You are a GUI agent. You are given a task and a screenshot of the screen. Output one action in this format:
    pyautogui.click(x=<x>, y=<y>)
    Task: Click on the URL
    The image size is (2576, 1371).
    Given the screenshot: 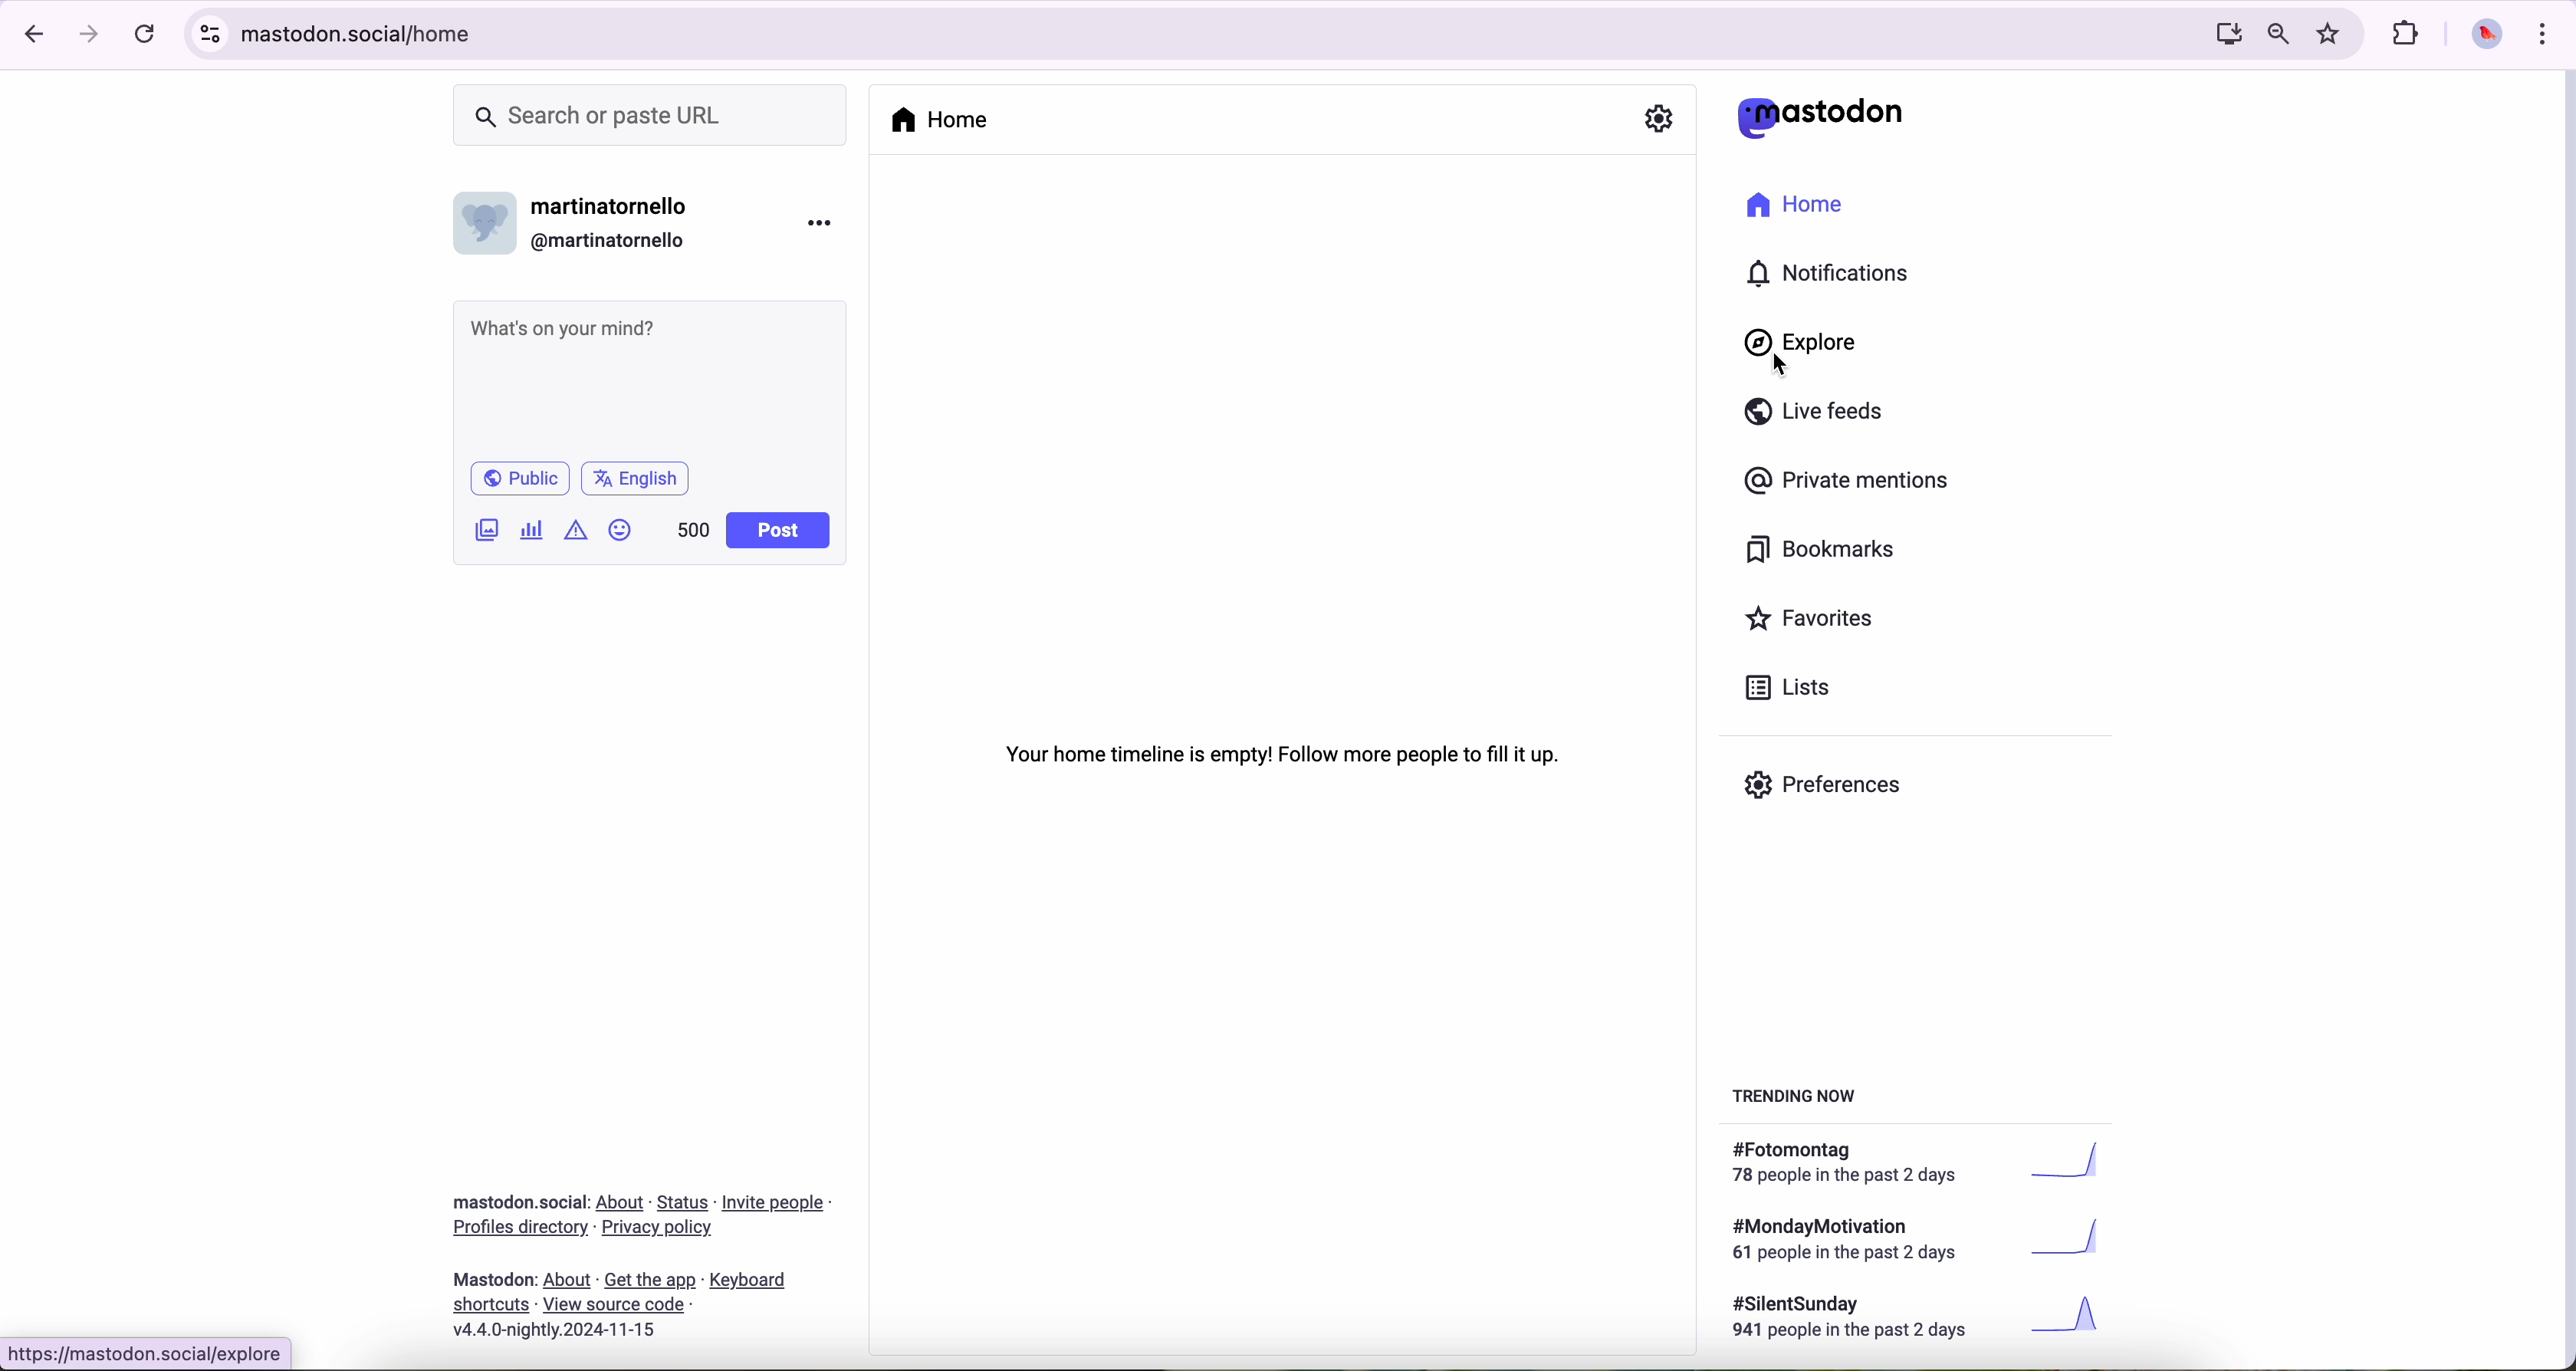 What is the action you would take?
    pyautogui.click(x=370, y=31)
    